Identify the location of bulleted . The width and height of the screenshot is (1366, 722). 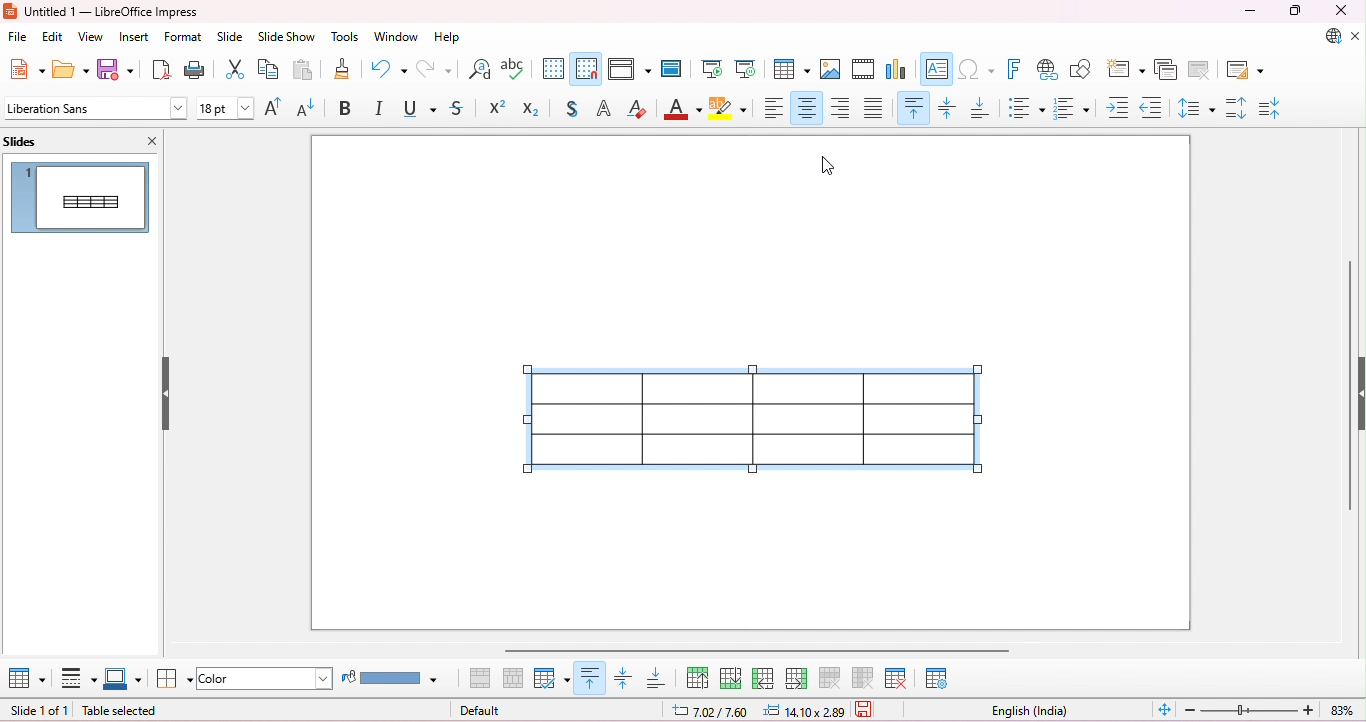
(1027, 107).